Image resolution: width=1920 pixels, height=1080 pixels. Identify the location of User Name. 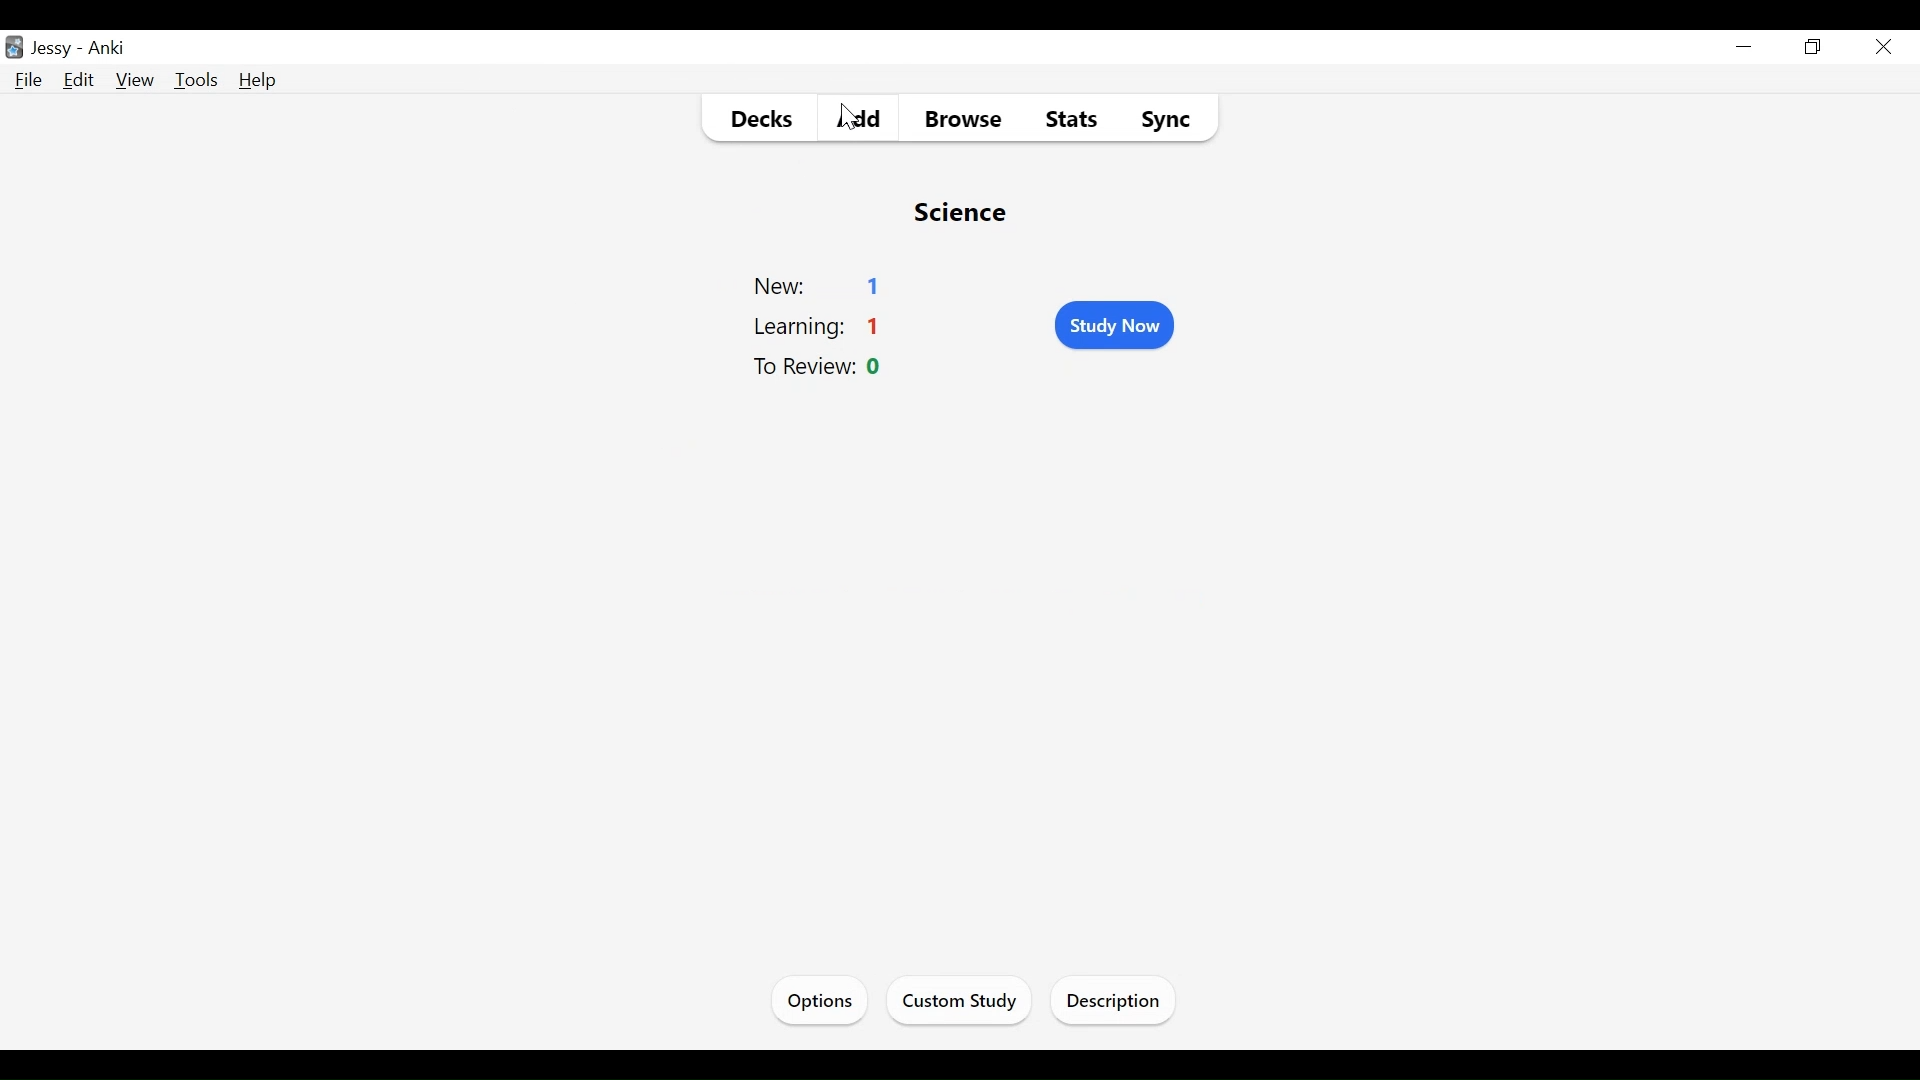
(55, 49).